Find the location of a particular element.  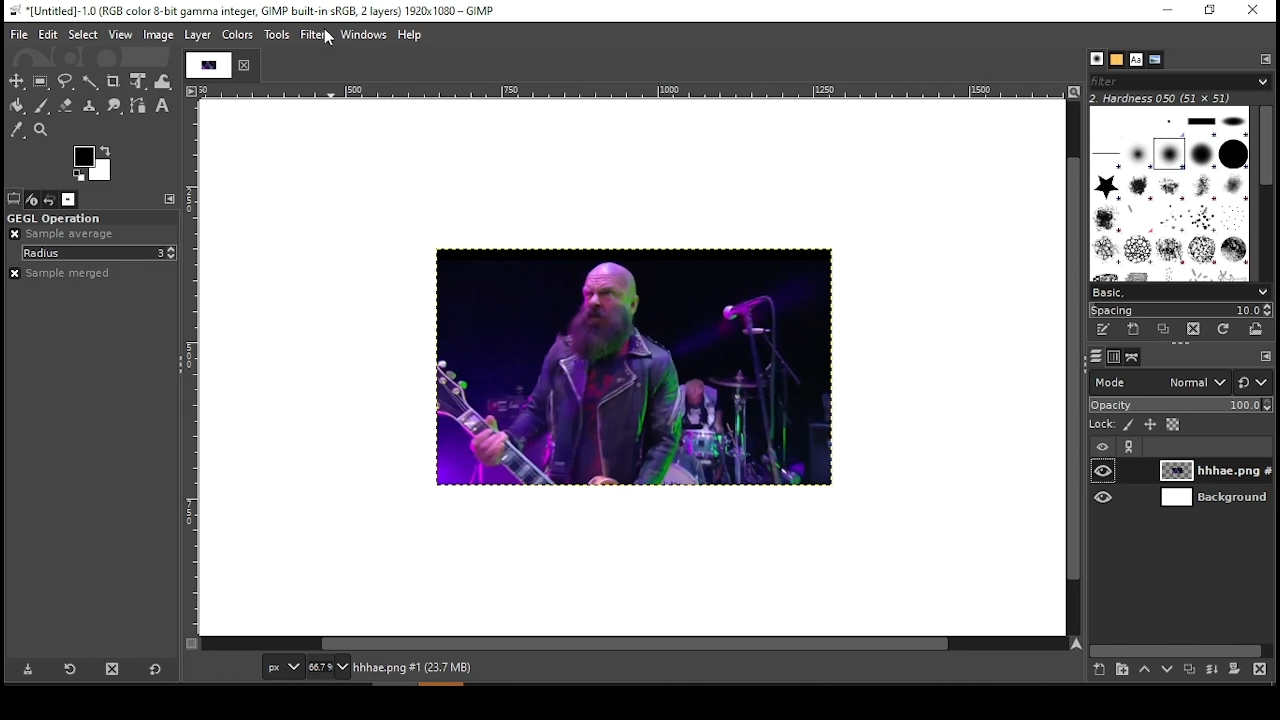

close is located at coordinates (245, 65).